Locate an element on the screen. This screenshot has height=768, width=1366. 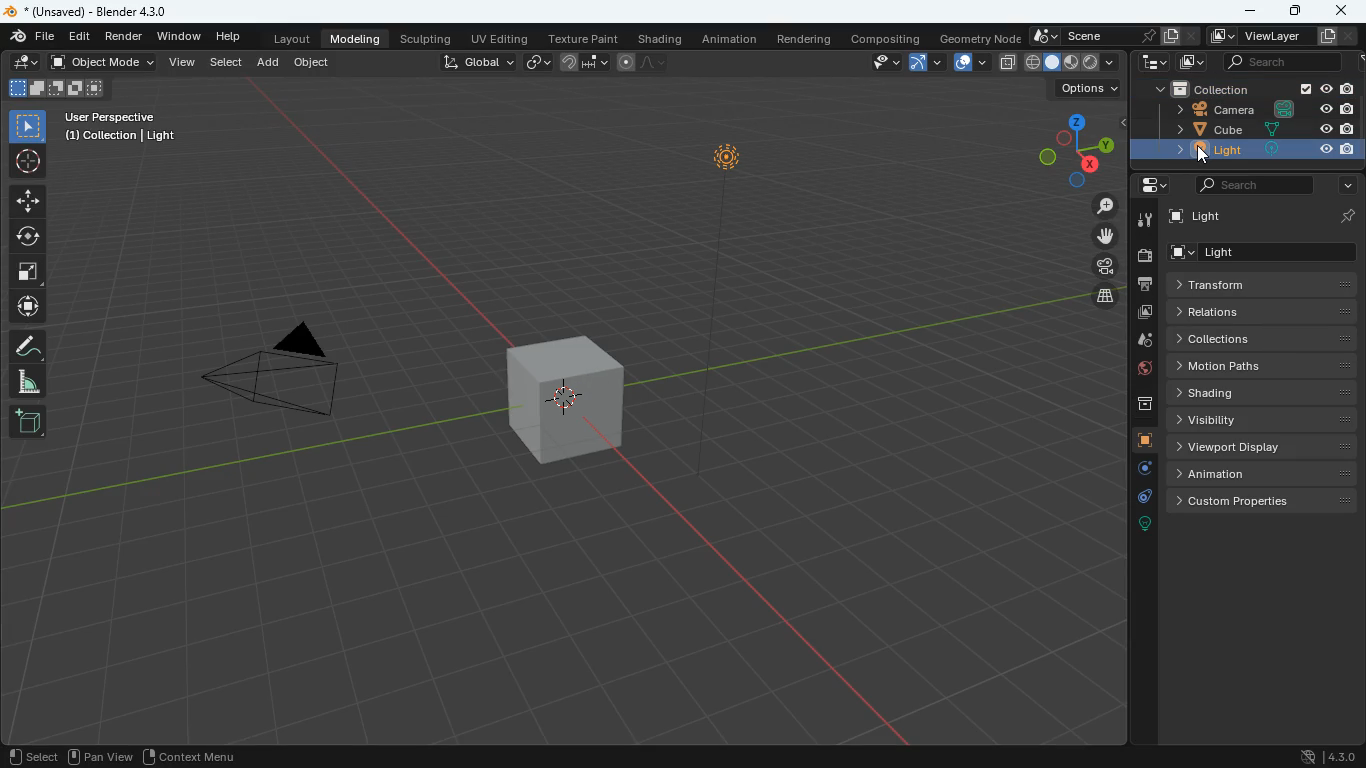
hand is located at coordinates (1106, 236).